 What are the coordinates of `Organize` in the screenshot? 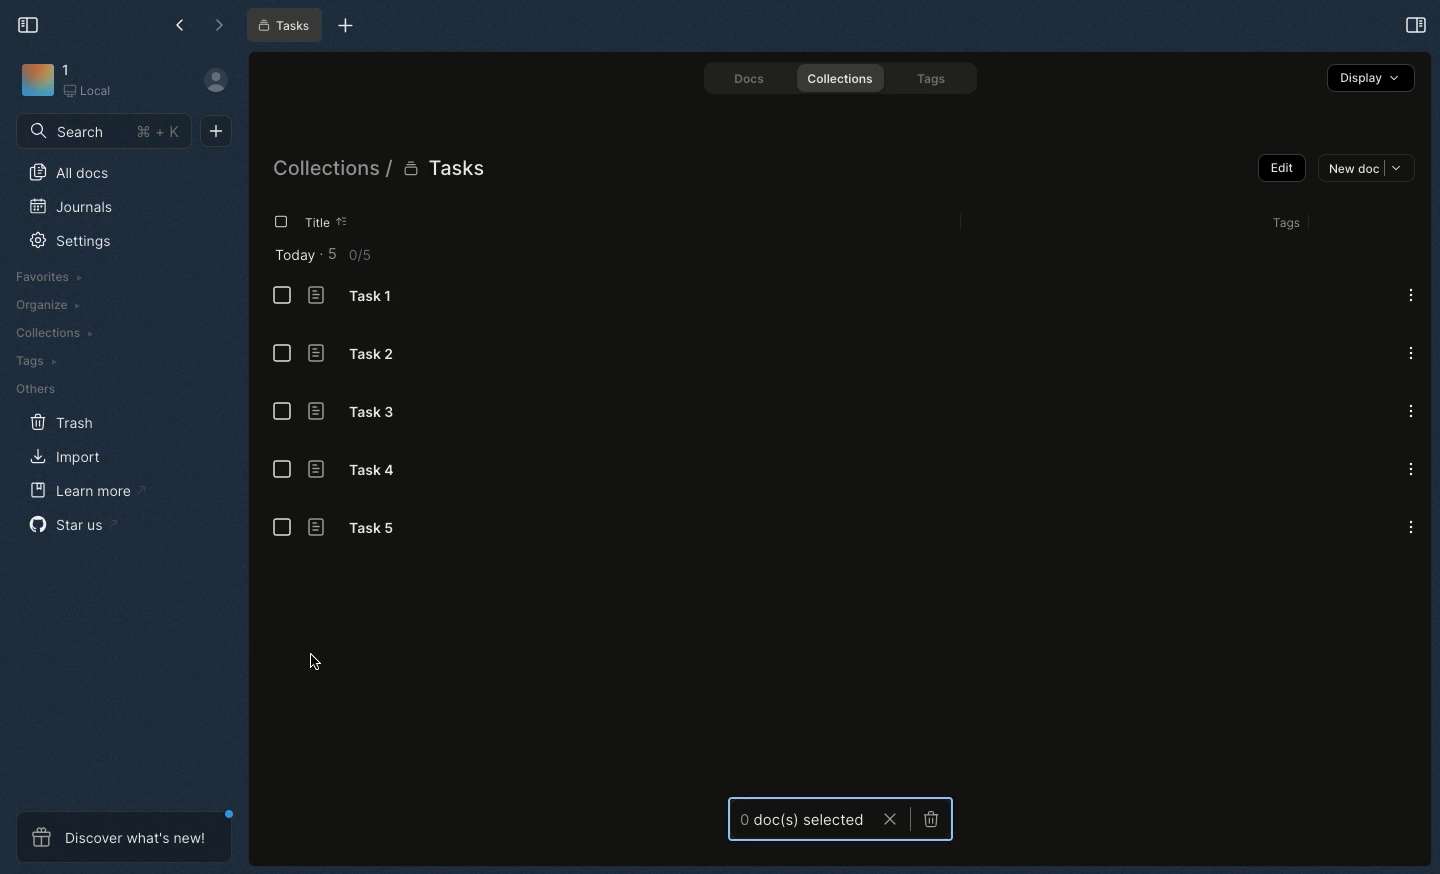 It's located at (47, 308).